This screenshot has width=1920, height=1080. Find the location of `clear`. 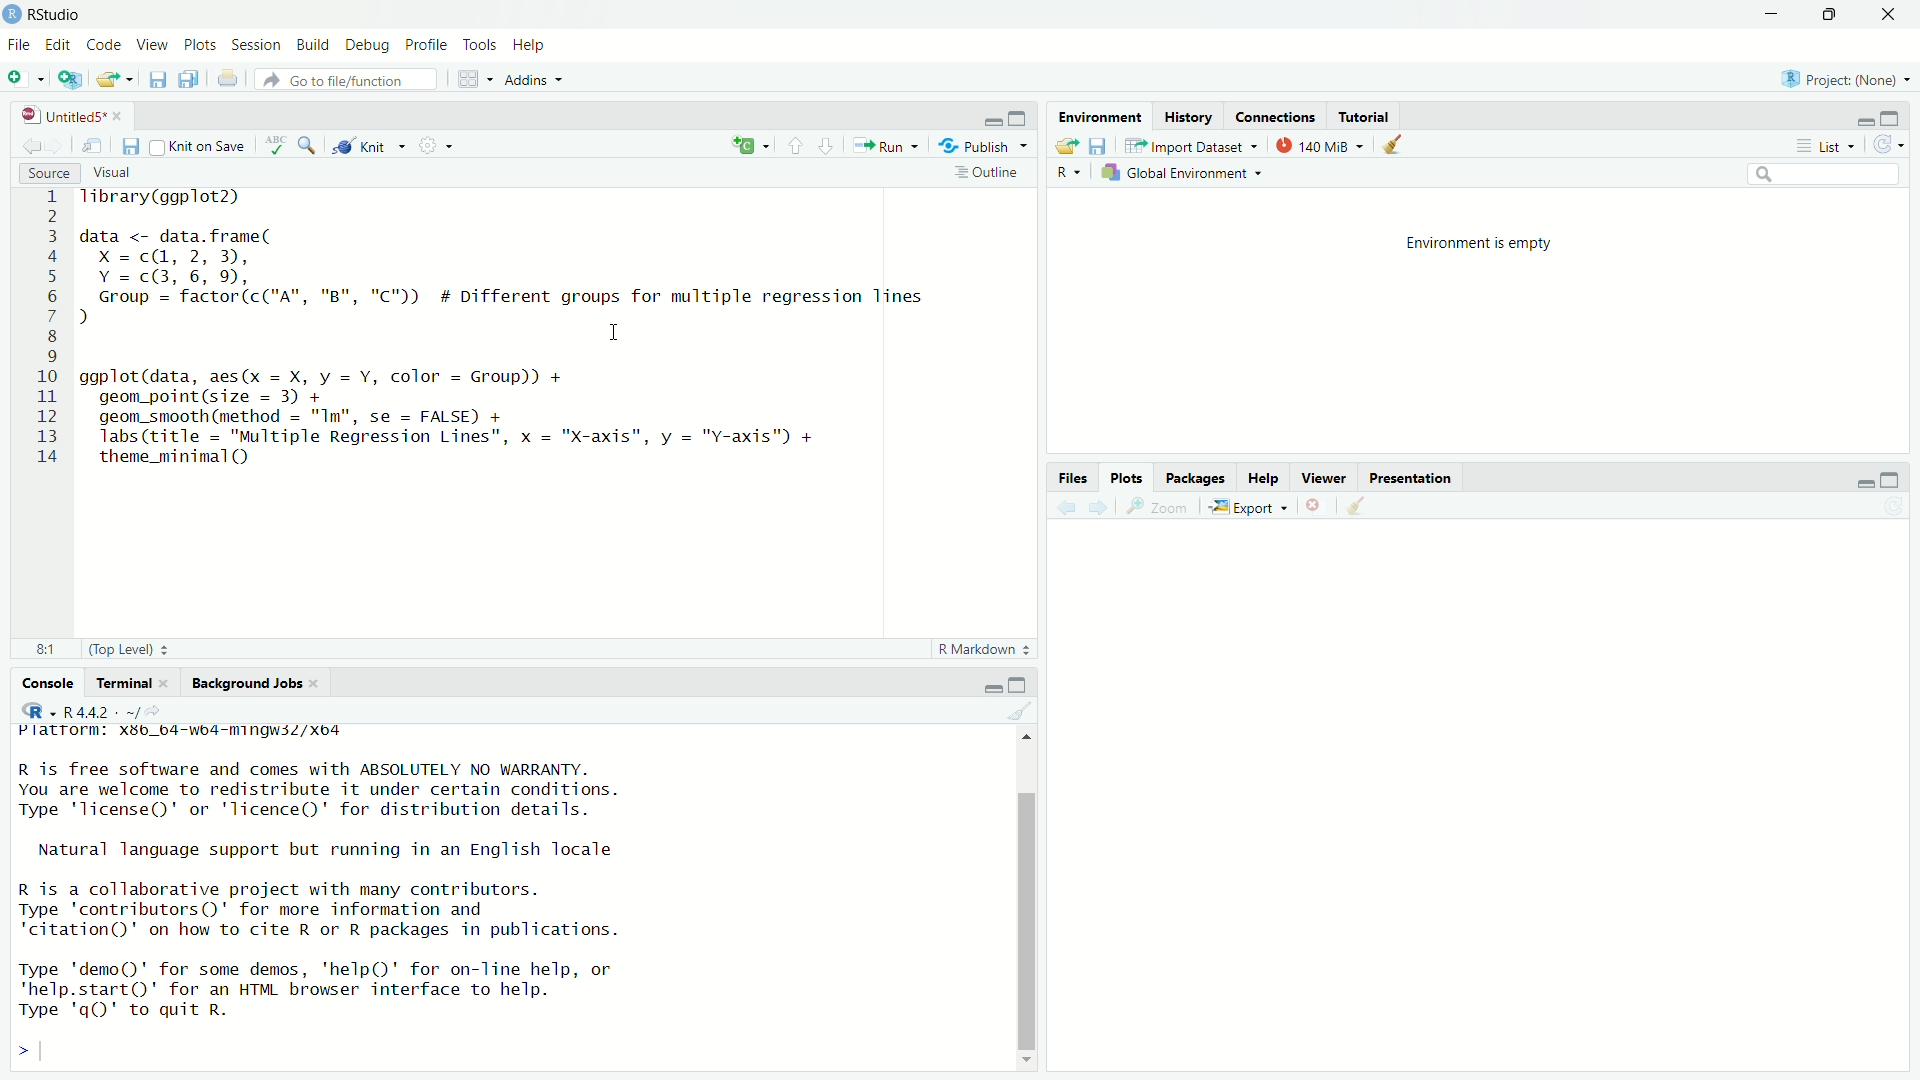

clear is located at coordinates (1014, 712).